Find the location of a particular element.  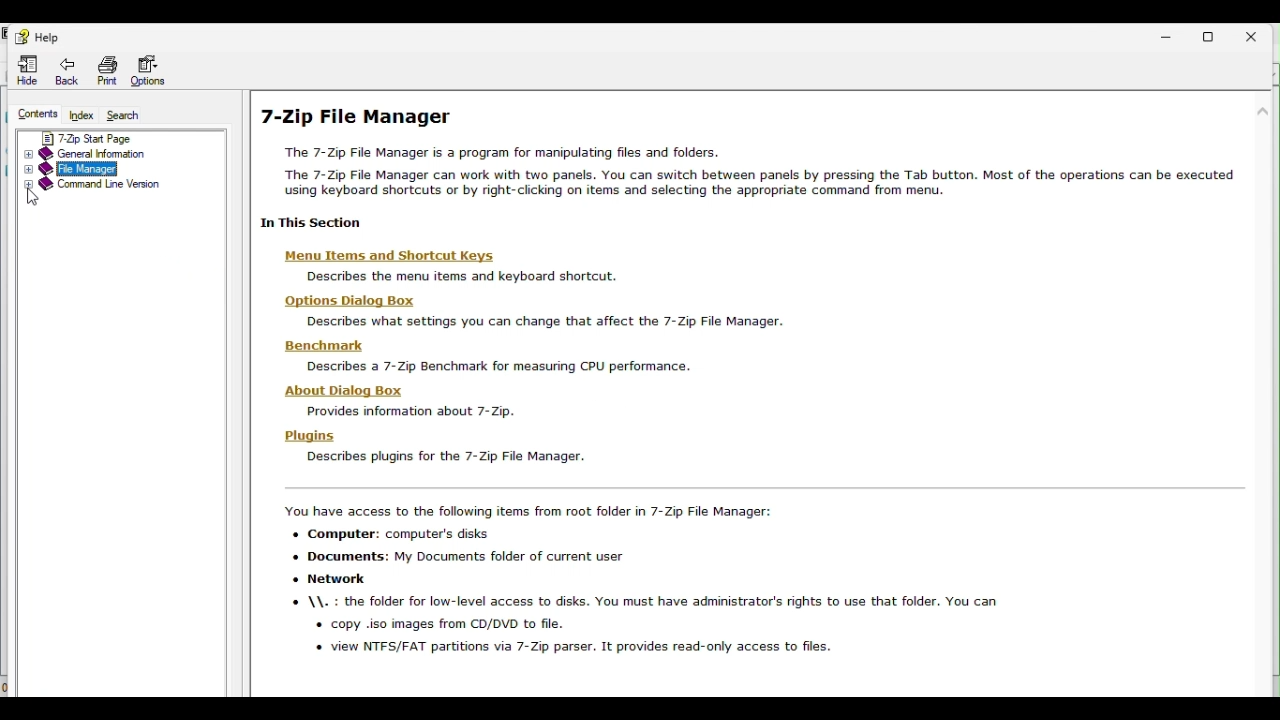

File manager is located at coordinates (116, 167).